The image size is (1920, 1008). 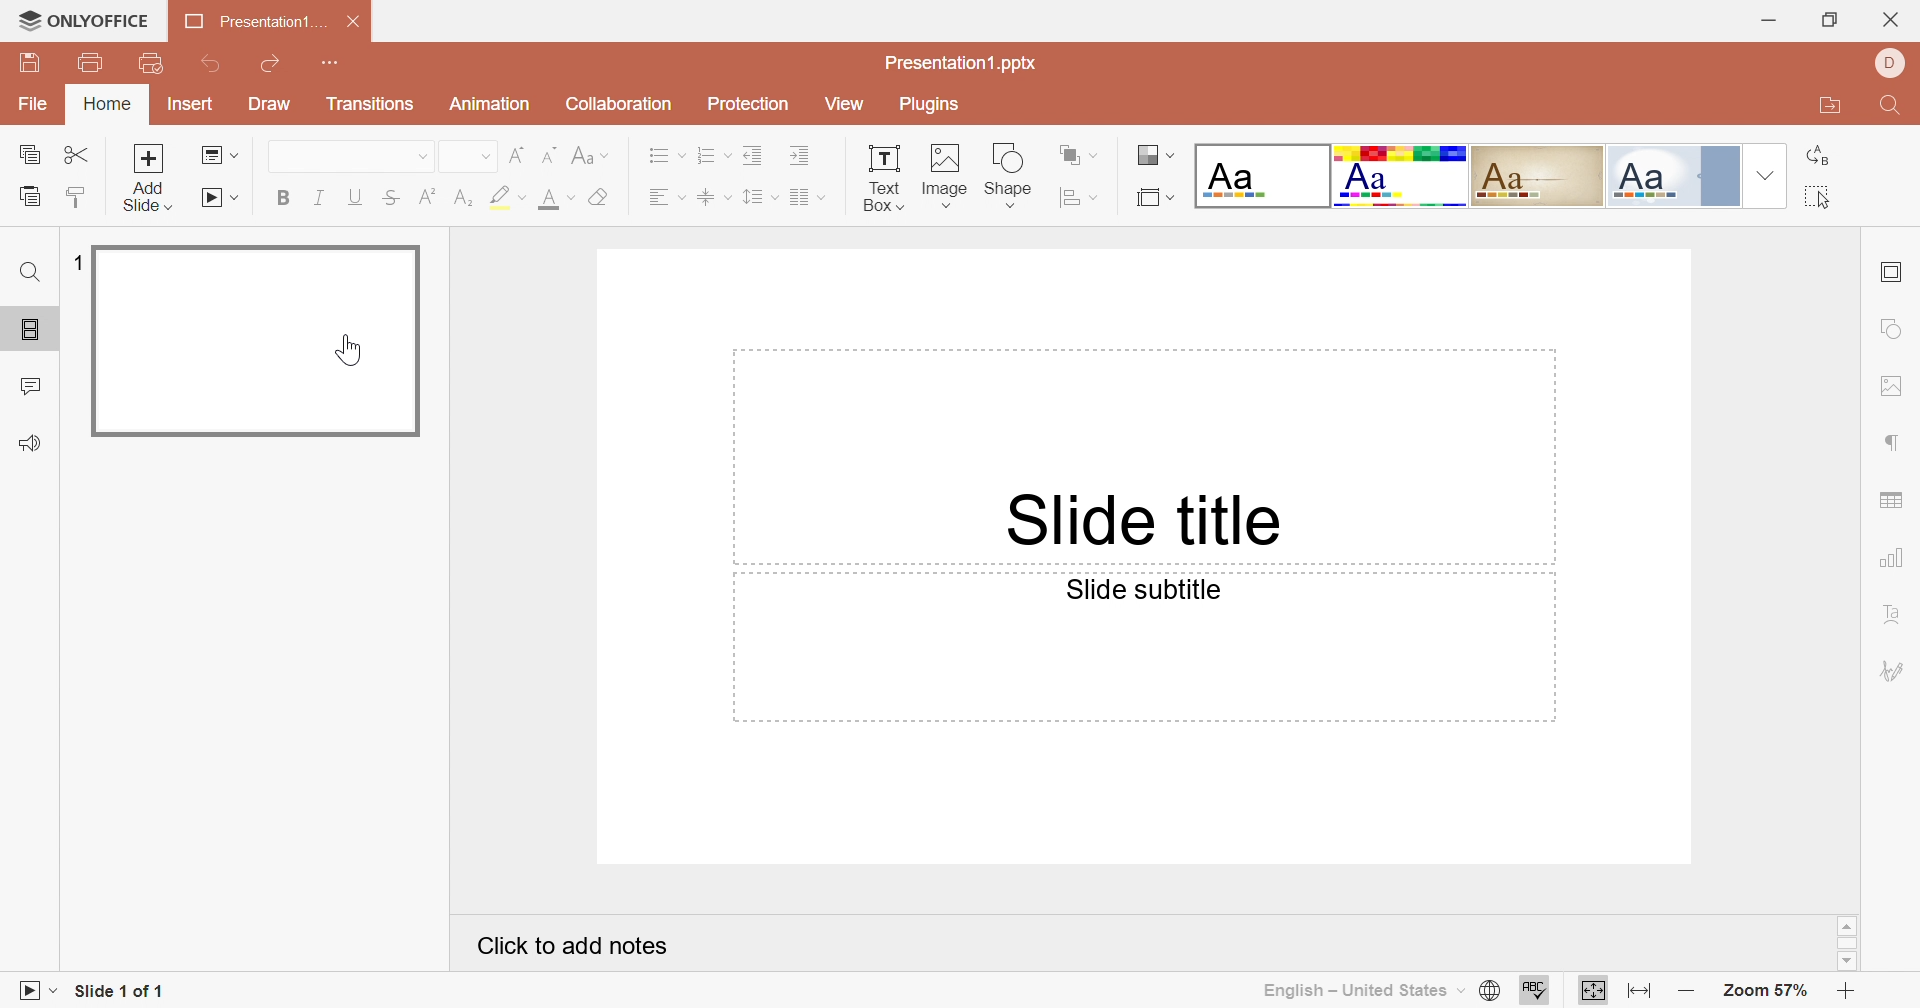 I want to click on Presentation1..., so click(x=255, y=21).